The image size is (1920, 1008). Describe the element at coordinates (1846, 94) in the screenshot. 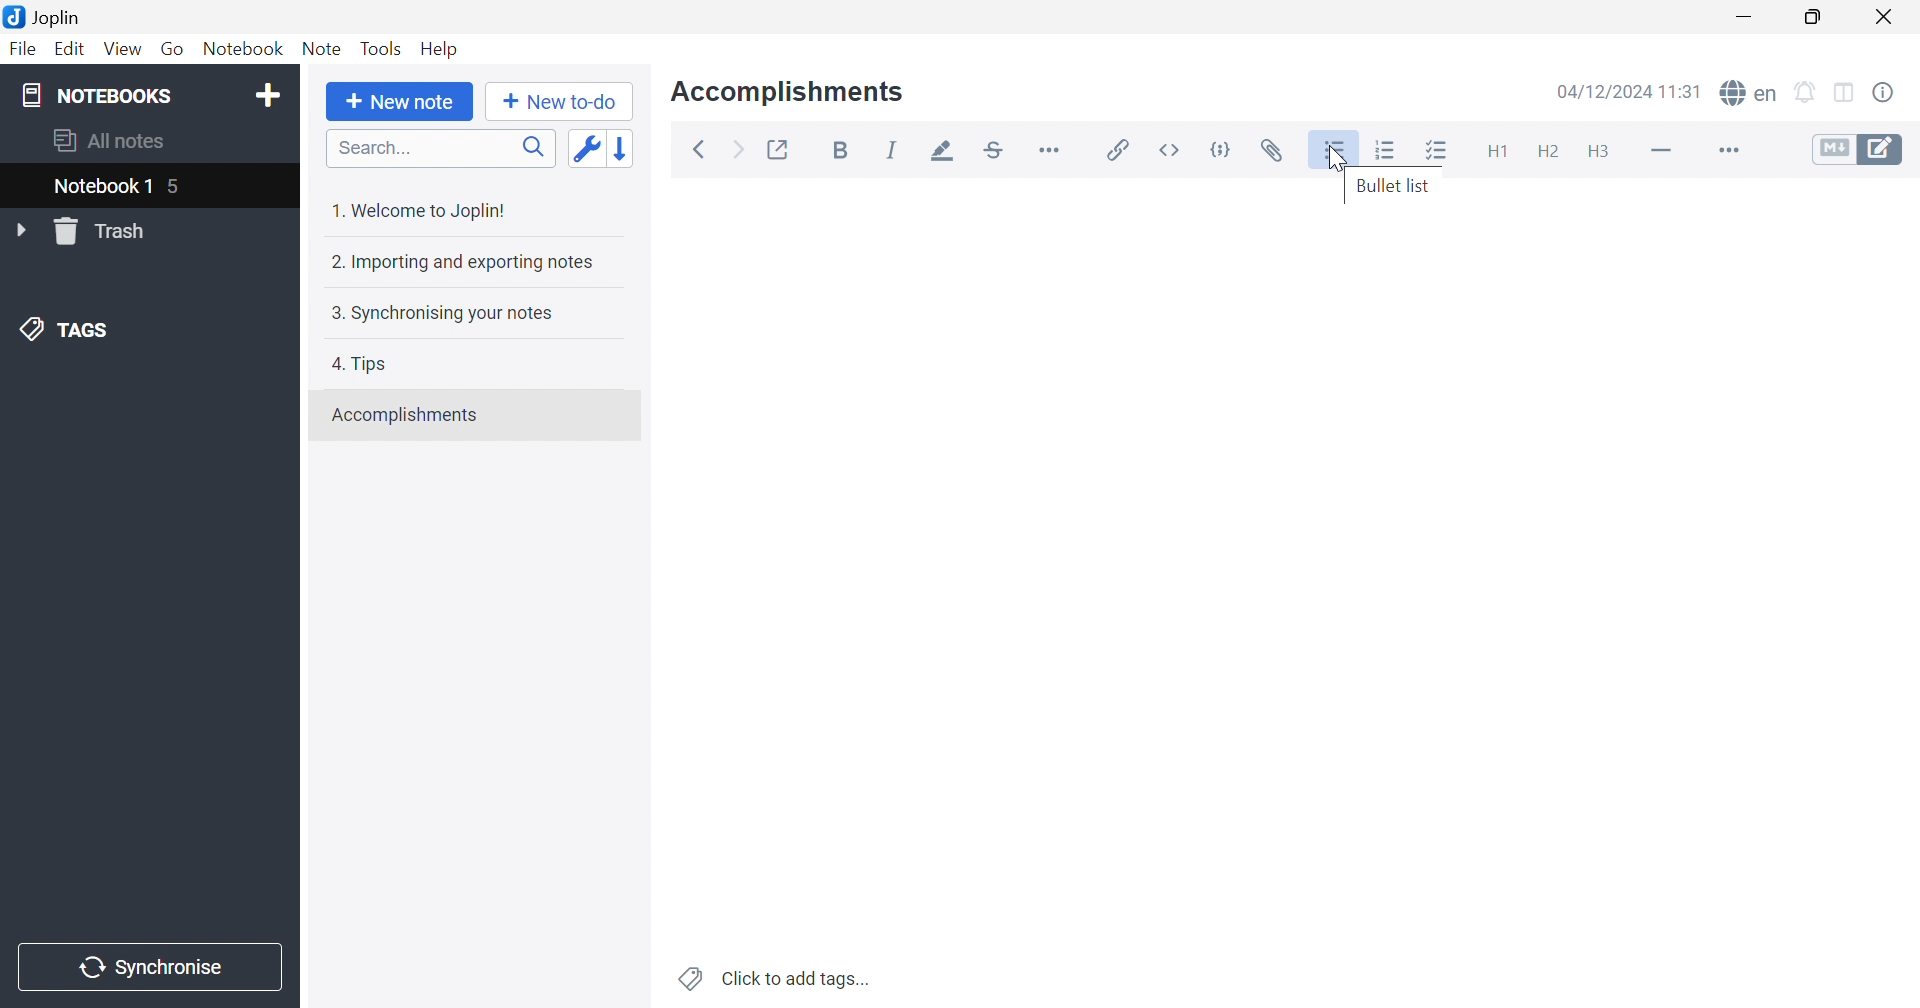

I see `Toggle editor layout` at that location.